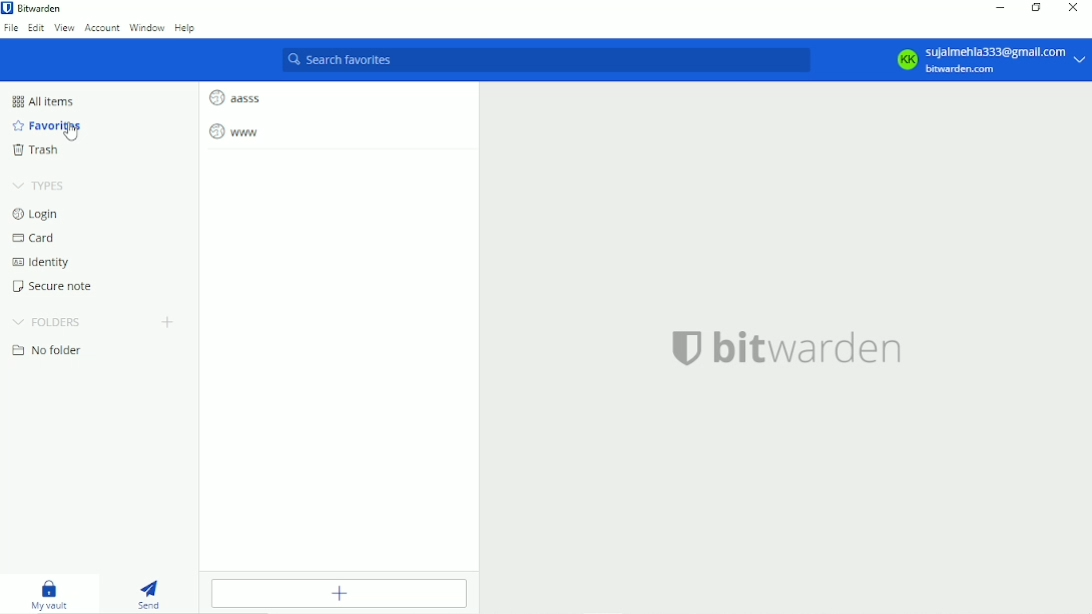 The width and height of the screenshot is (1092, 614). What do you see at coordinates (186, 30) in the screenshot?
I see `Help` at bounding box center [186, 30].